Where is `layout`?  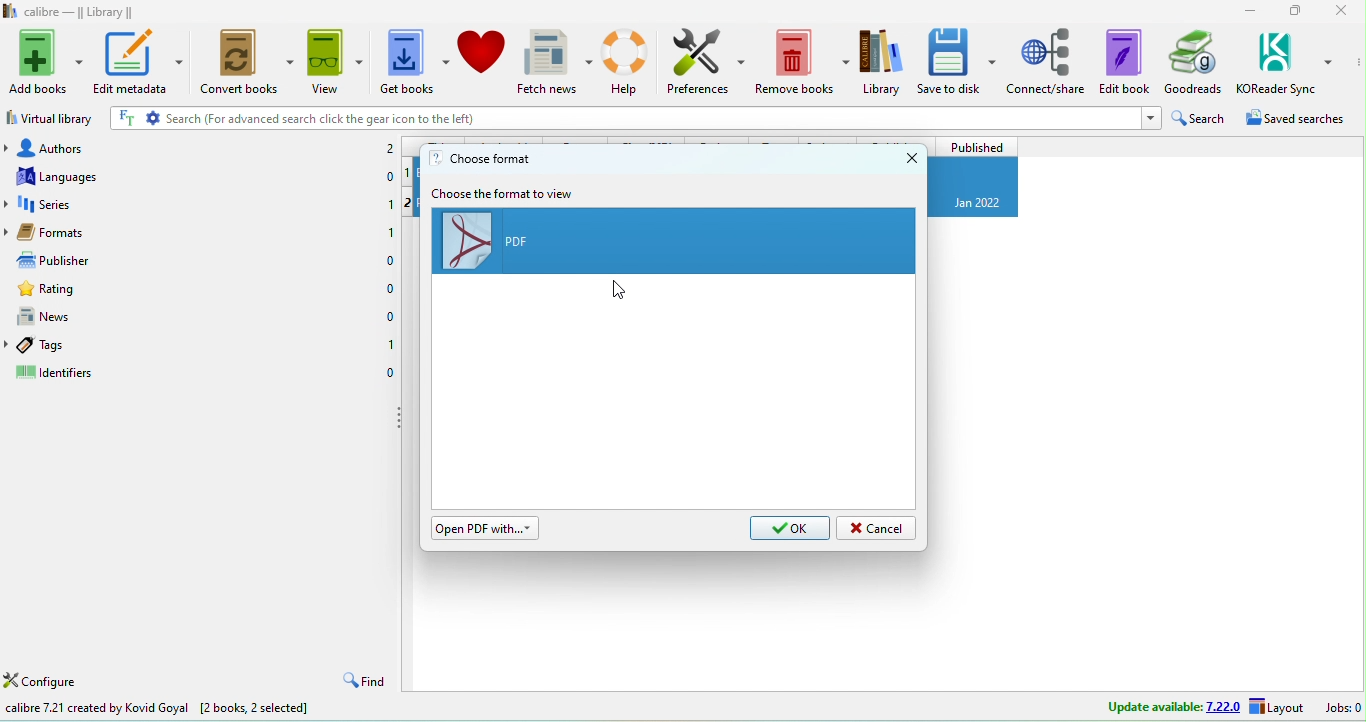 layout is located at coordinates (1276, 706).